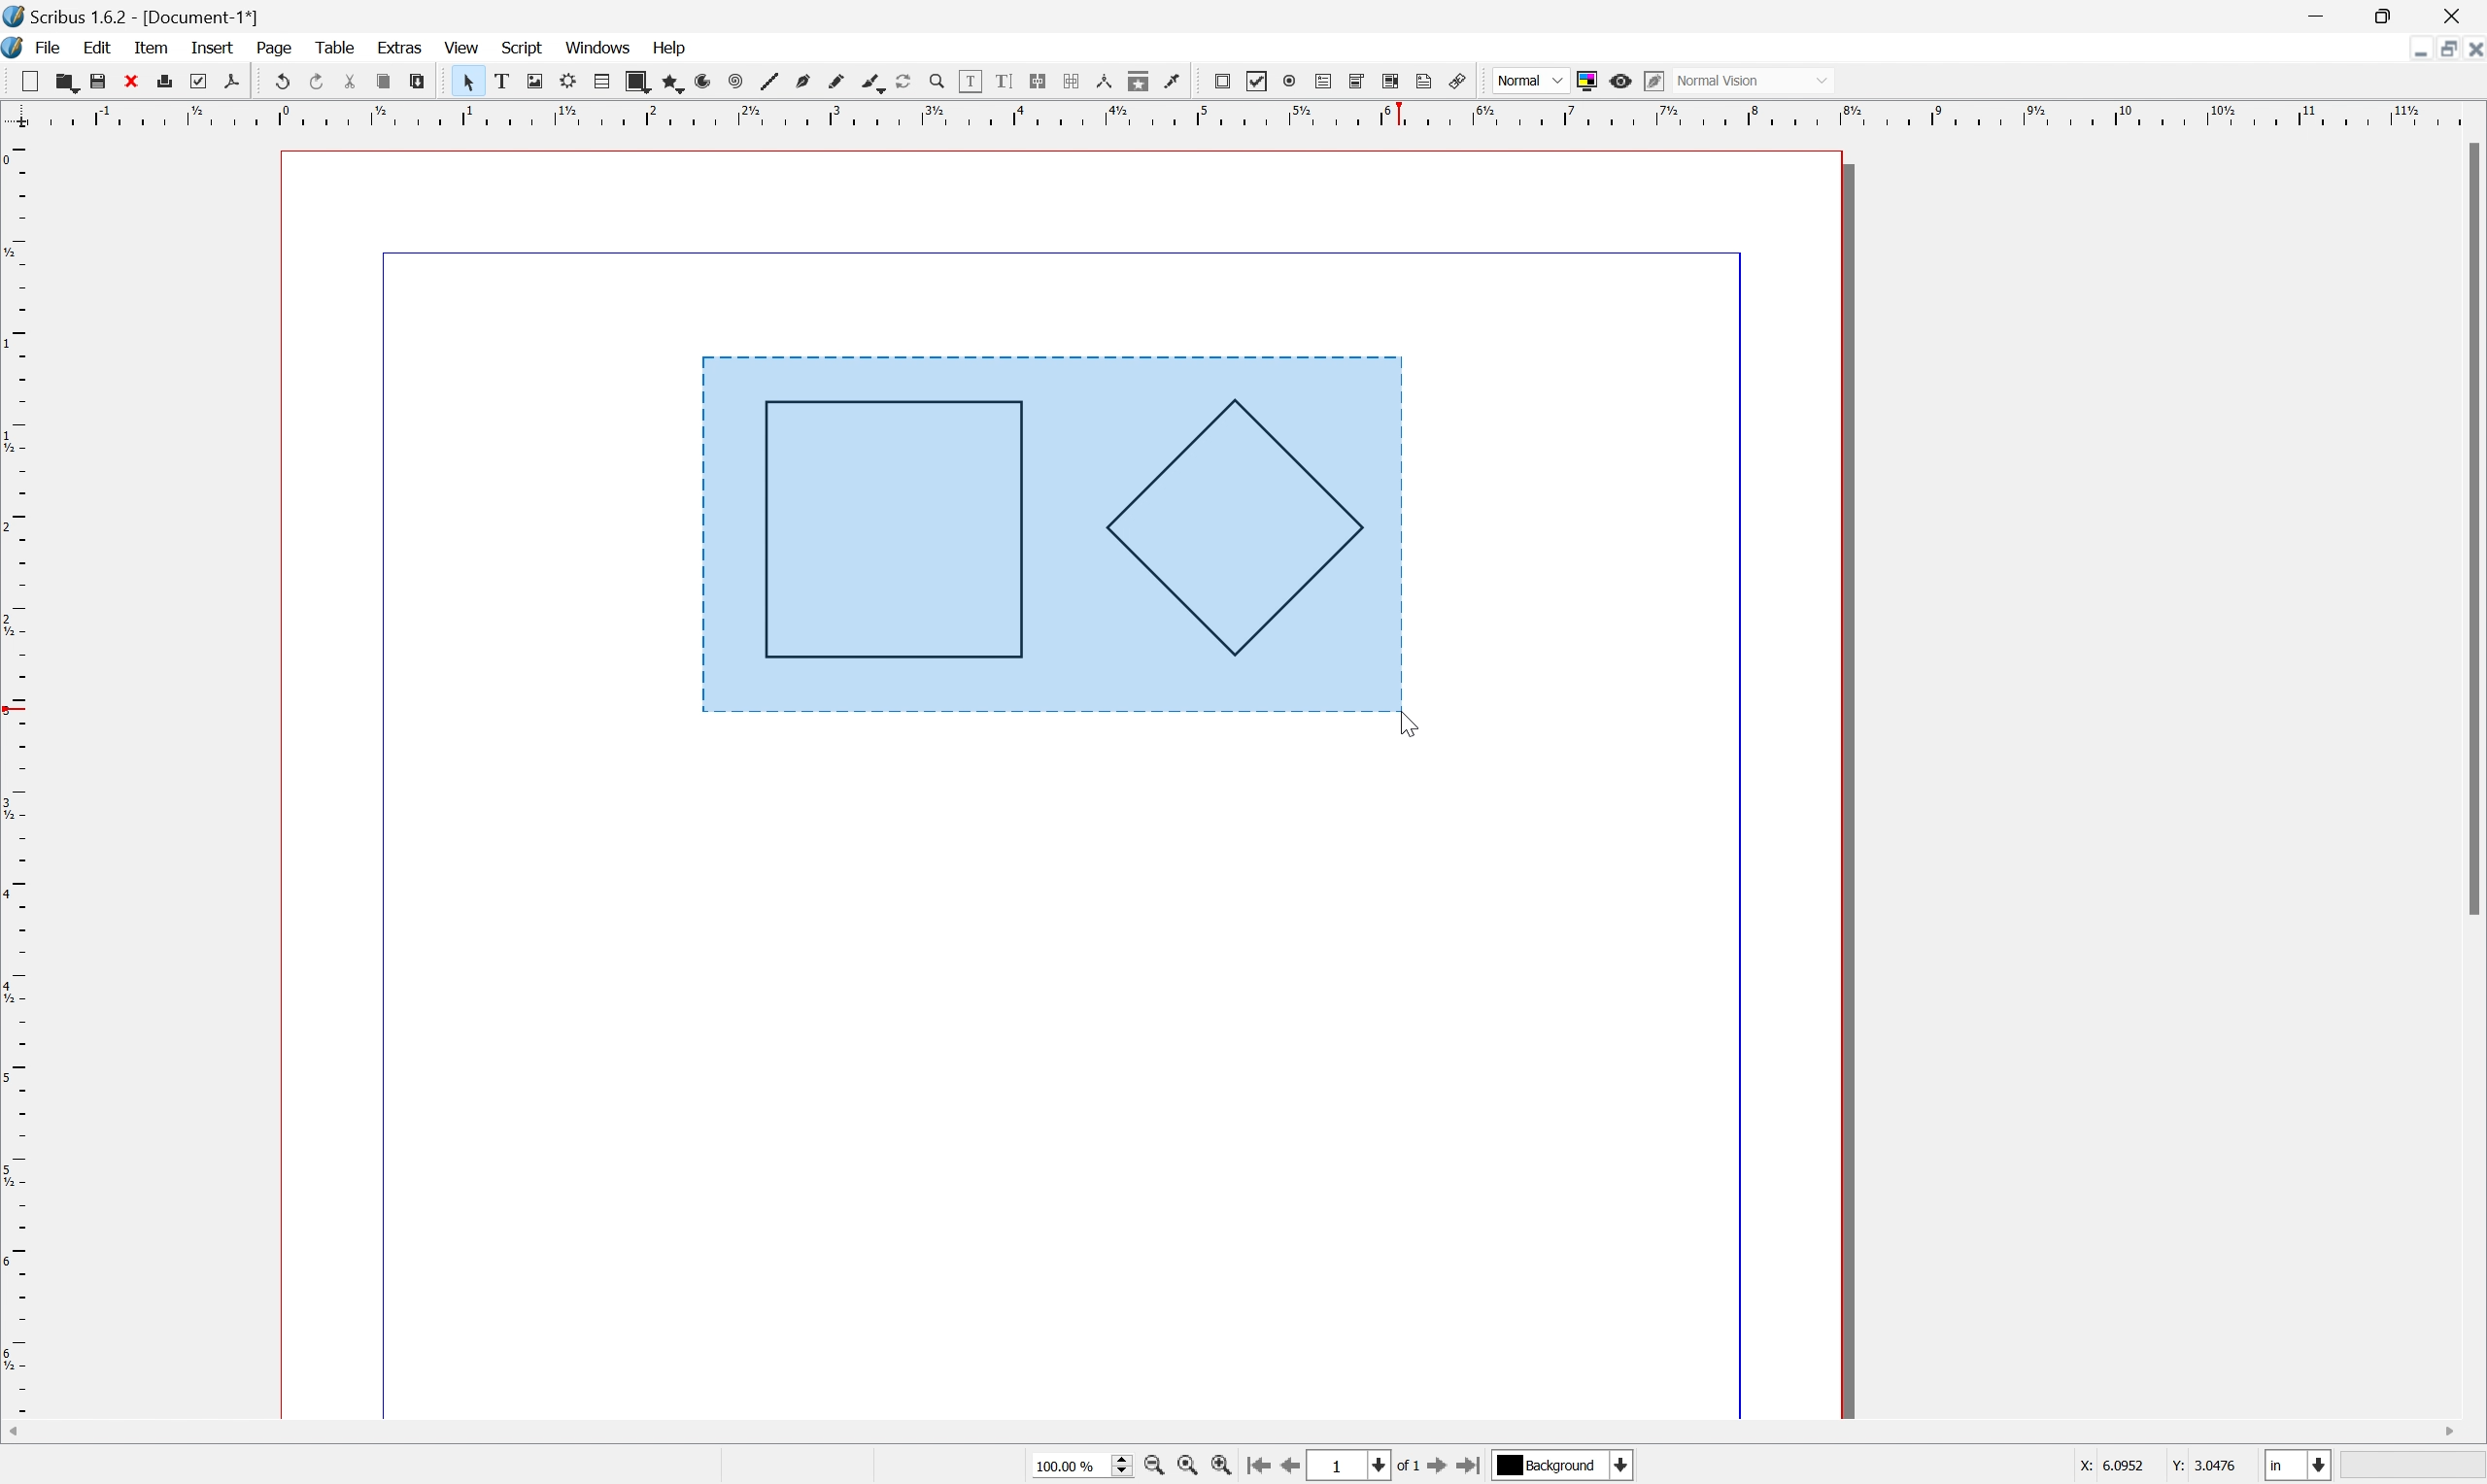 The image size is (2487, 1484). I want to click on Cursor, so click(1408, 719).